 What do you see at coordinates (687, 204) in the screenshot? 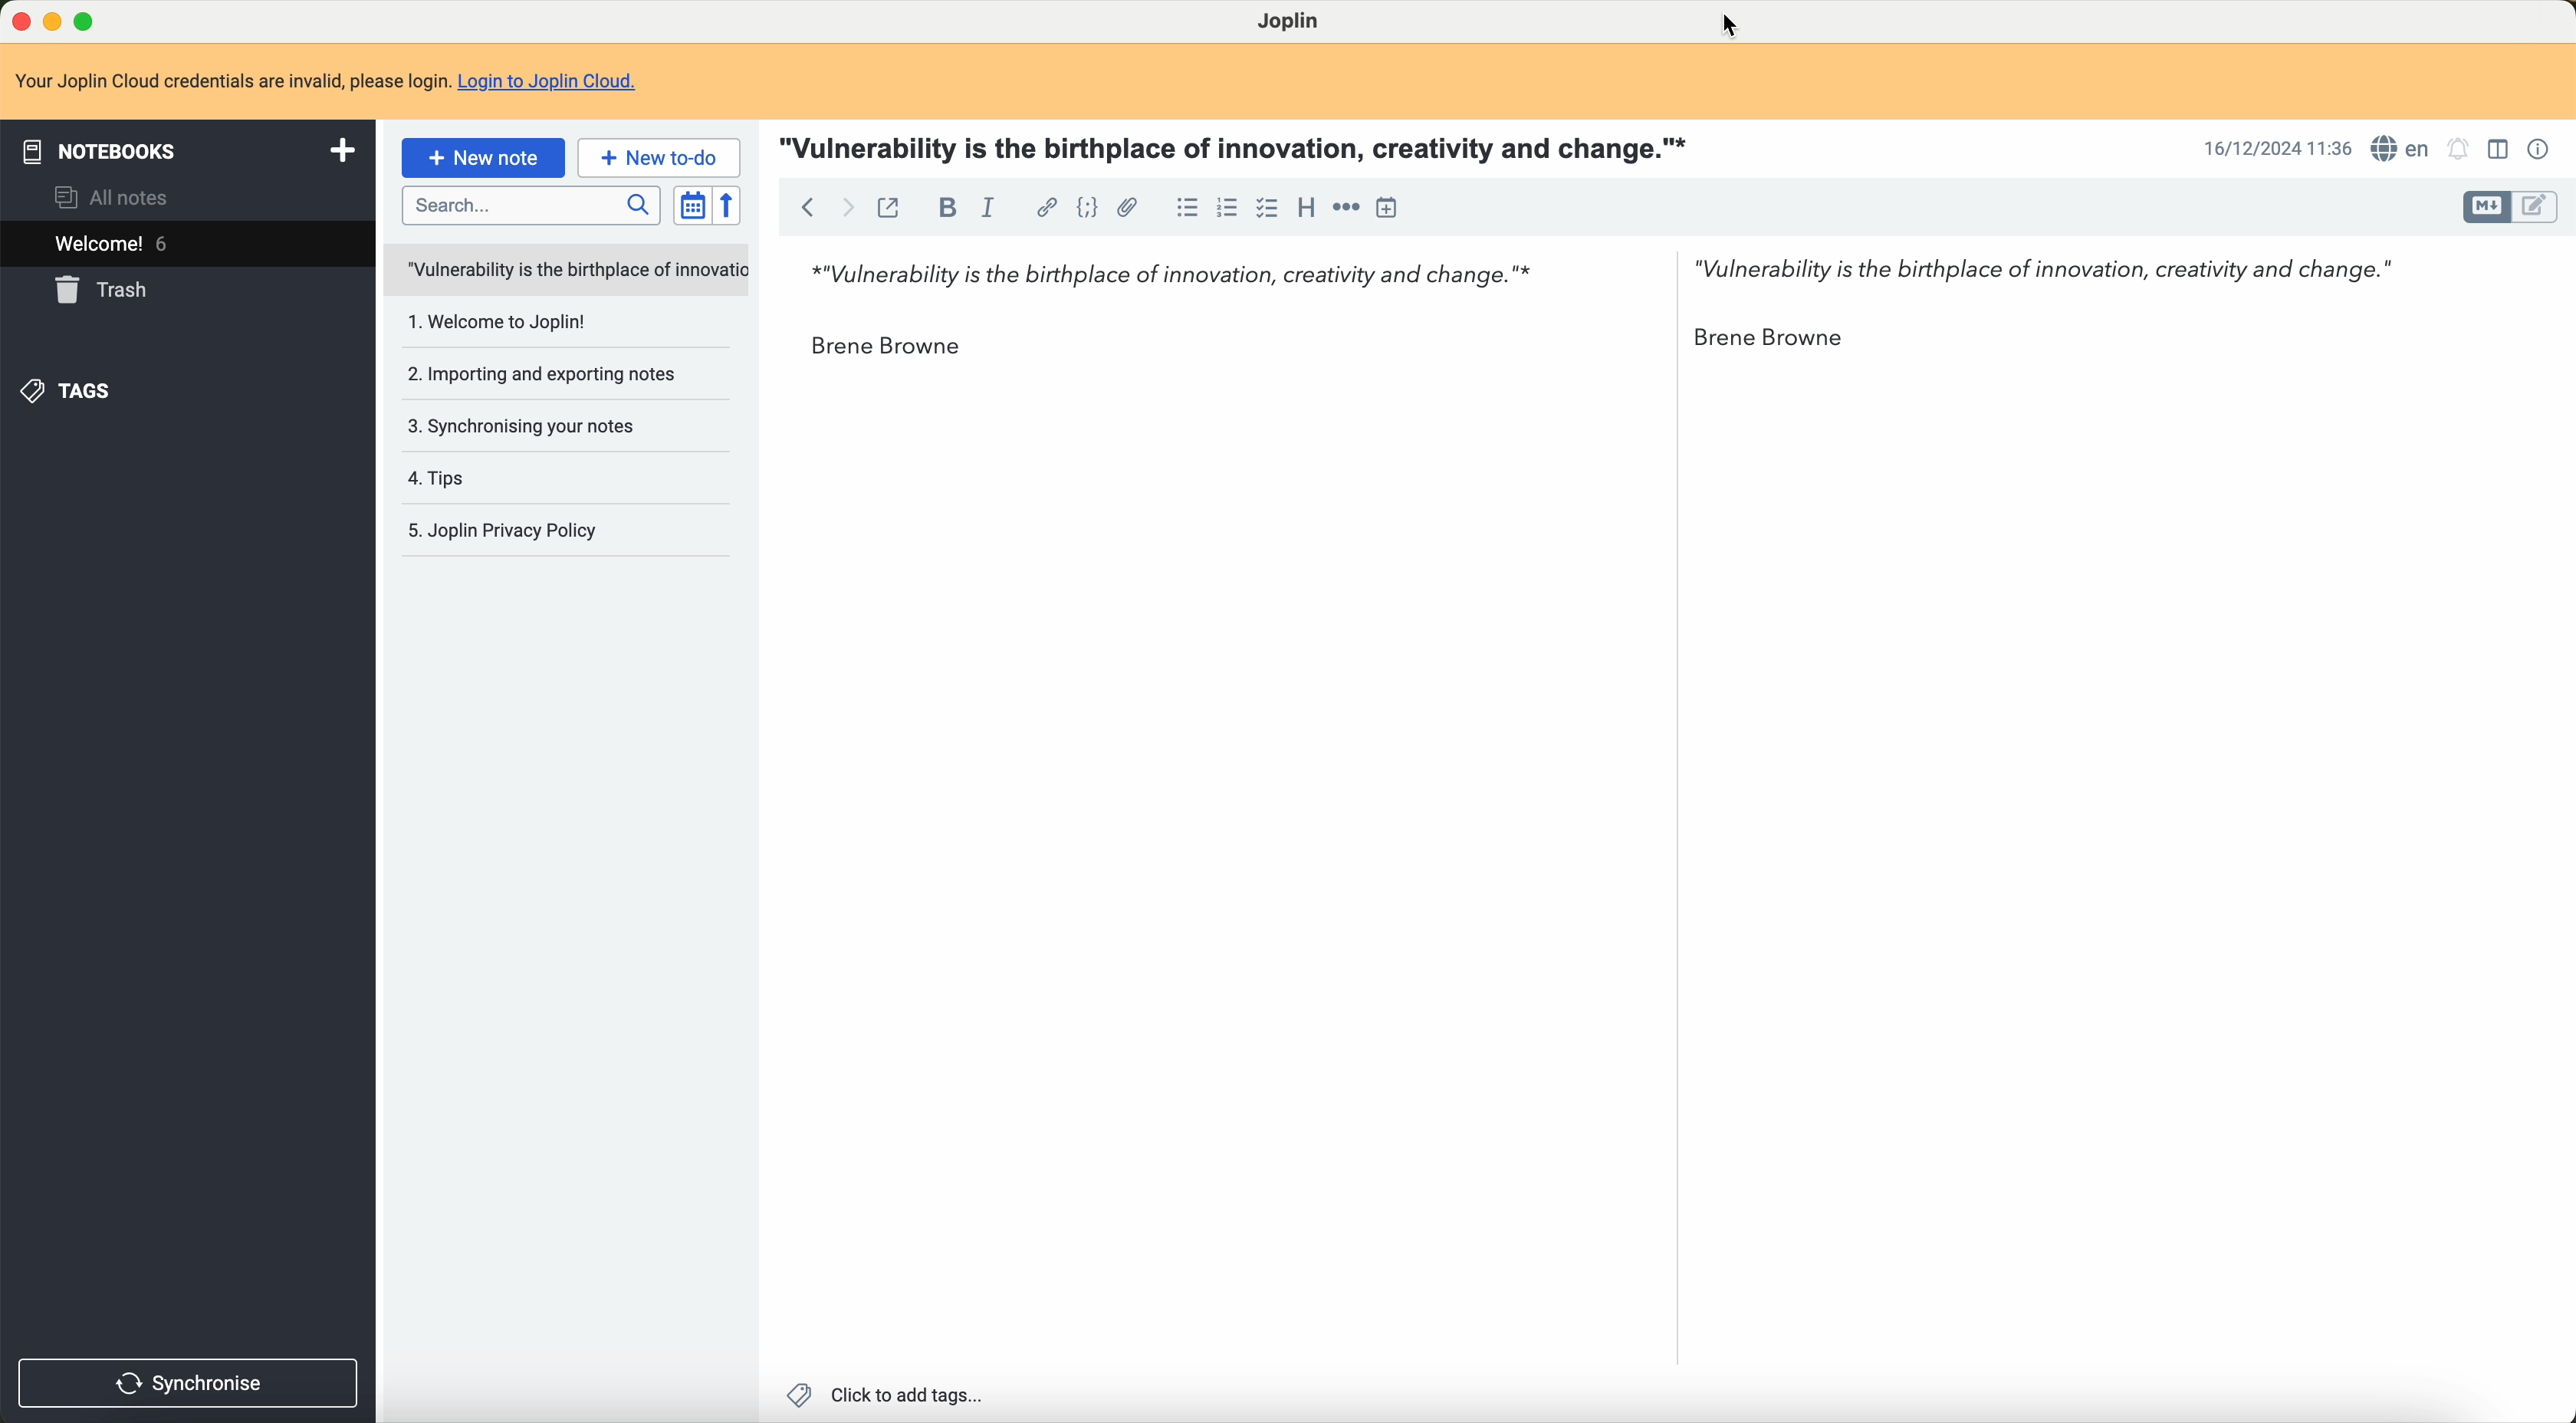
I see `toggle sort order field` at bounding box center [687, 204].